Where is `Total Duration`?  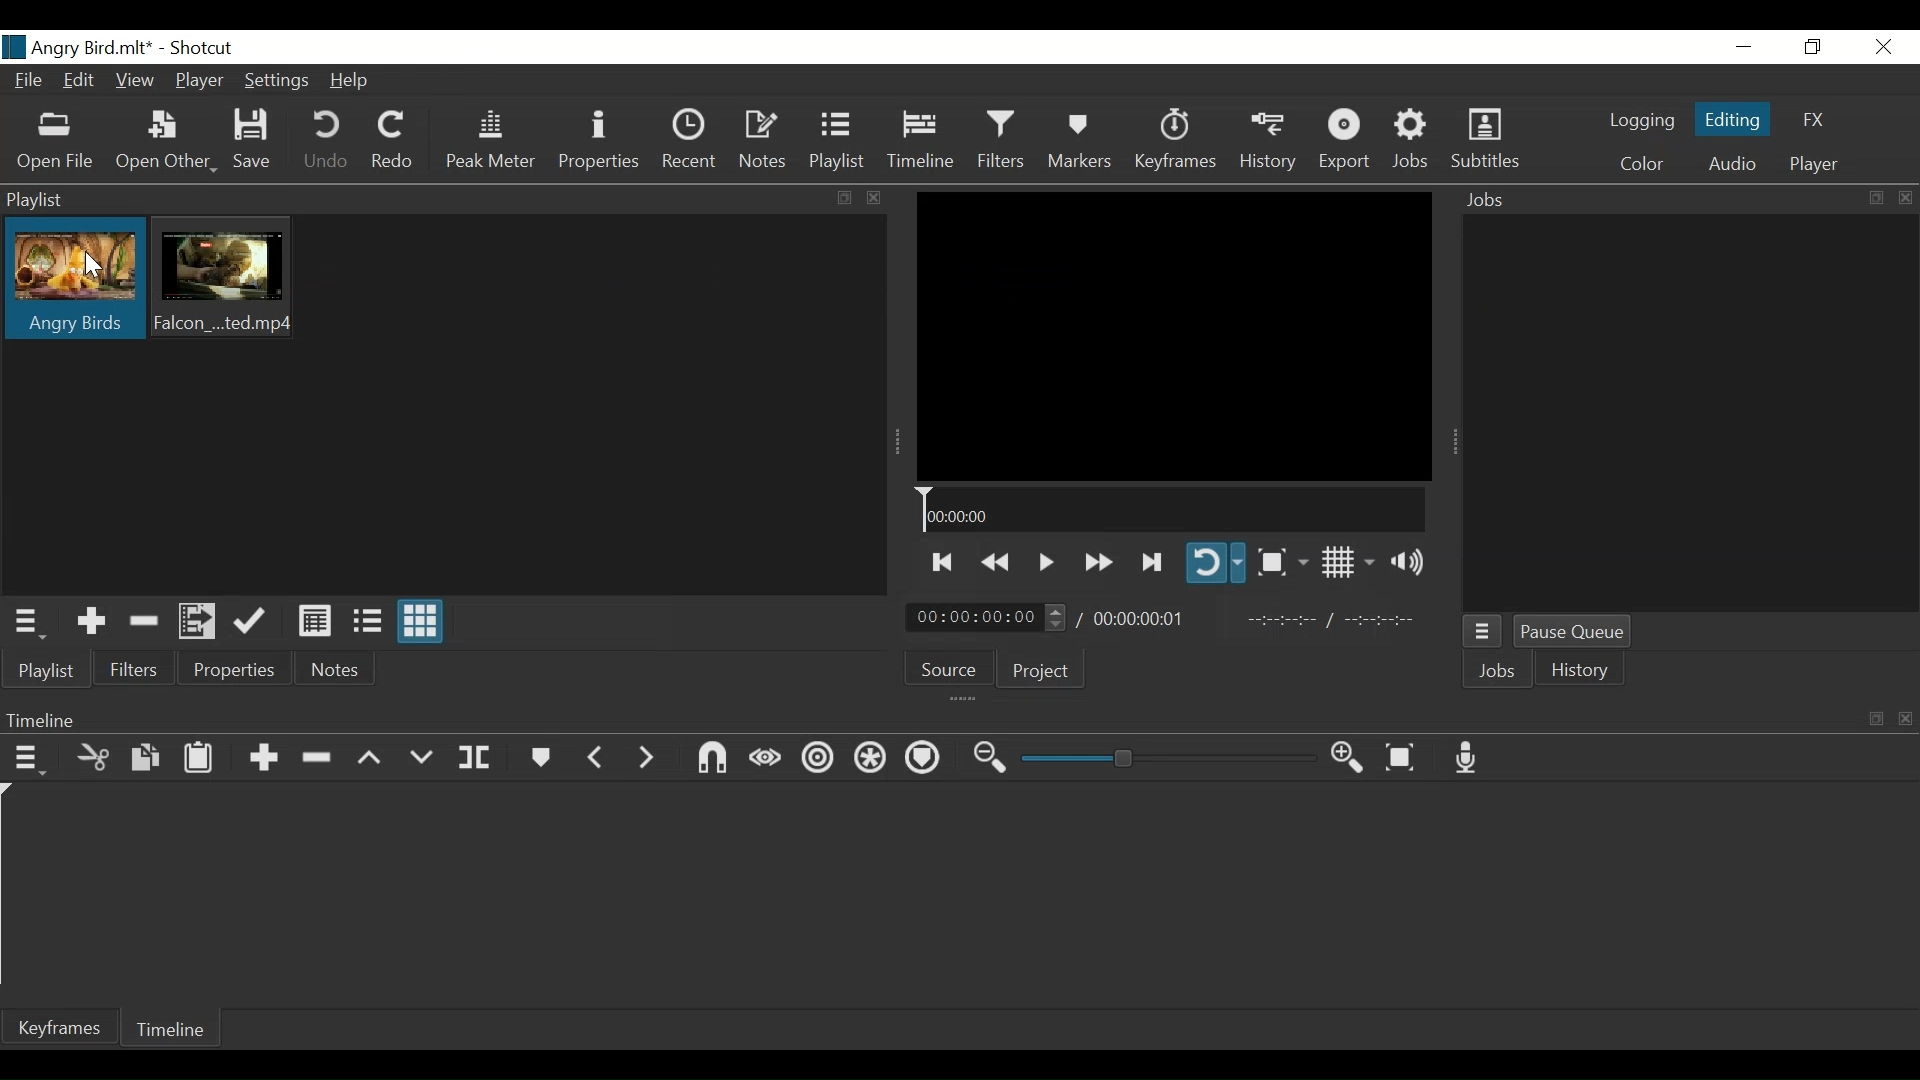
Total Duration is located at coordinates (1147, 619).